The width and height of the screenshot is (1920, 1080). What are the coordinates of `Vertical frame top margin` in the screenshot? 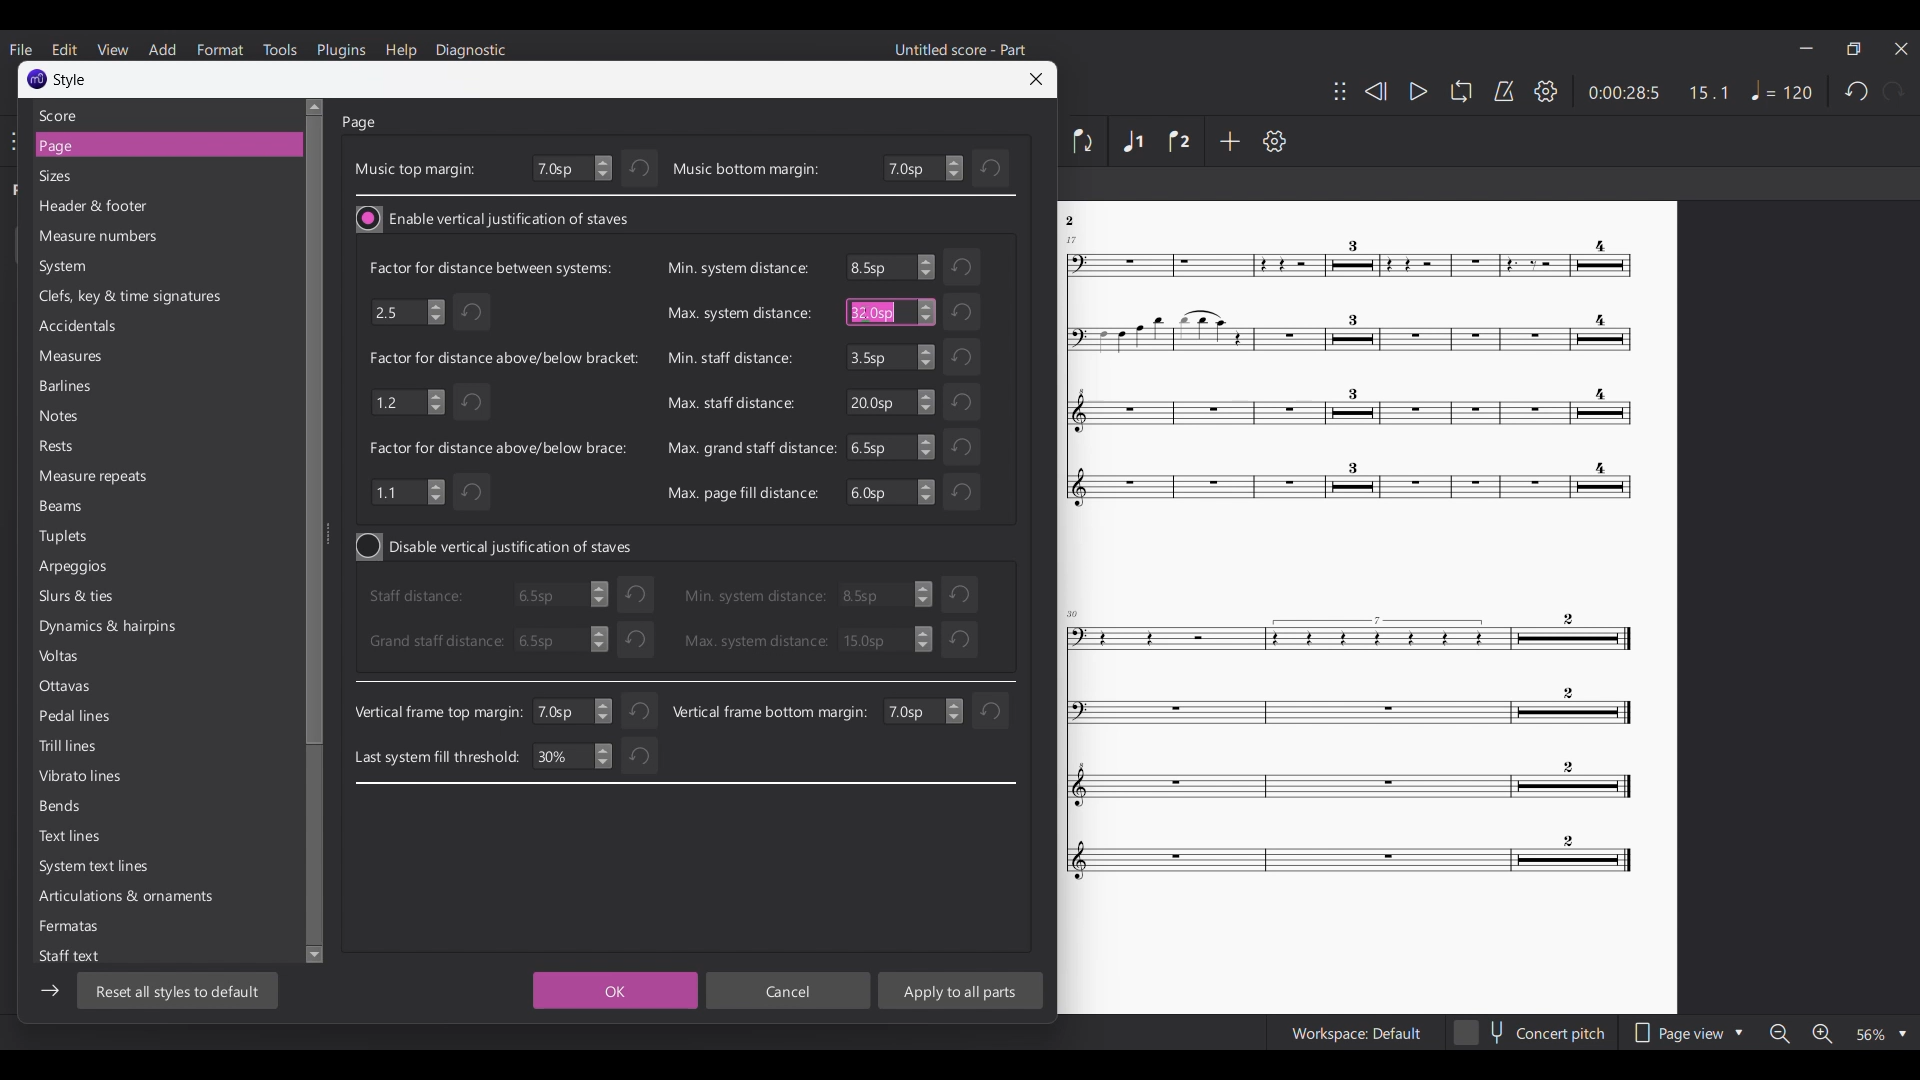 It's located at (438, 713).